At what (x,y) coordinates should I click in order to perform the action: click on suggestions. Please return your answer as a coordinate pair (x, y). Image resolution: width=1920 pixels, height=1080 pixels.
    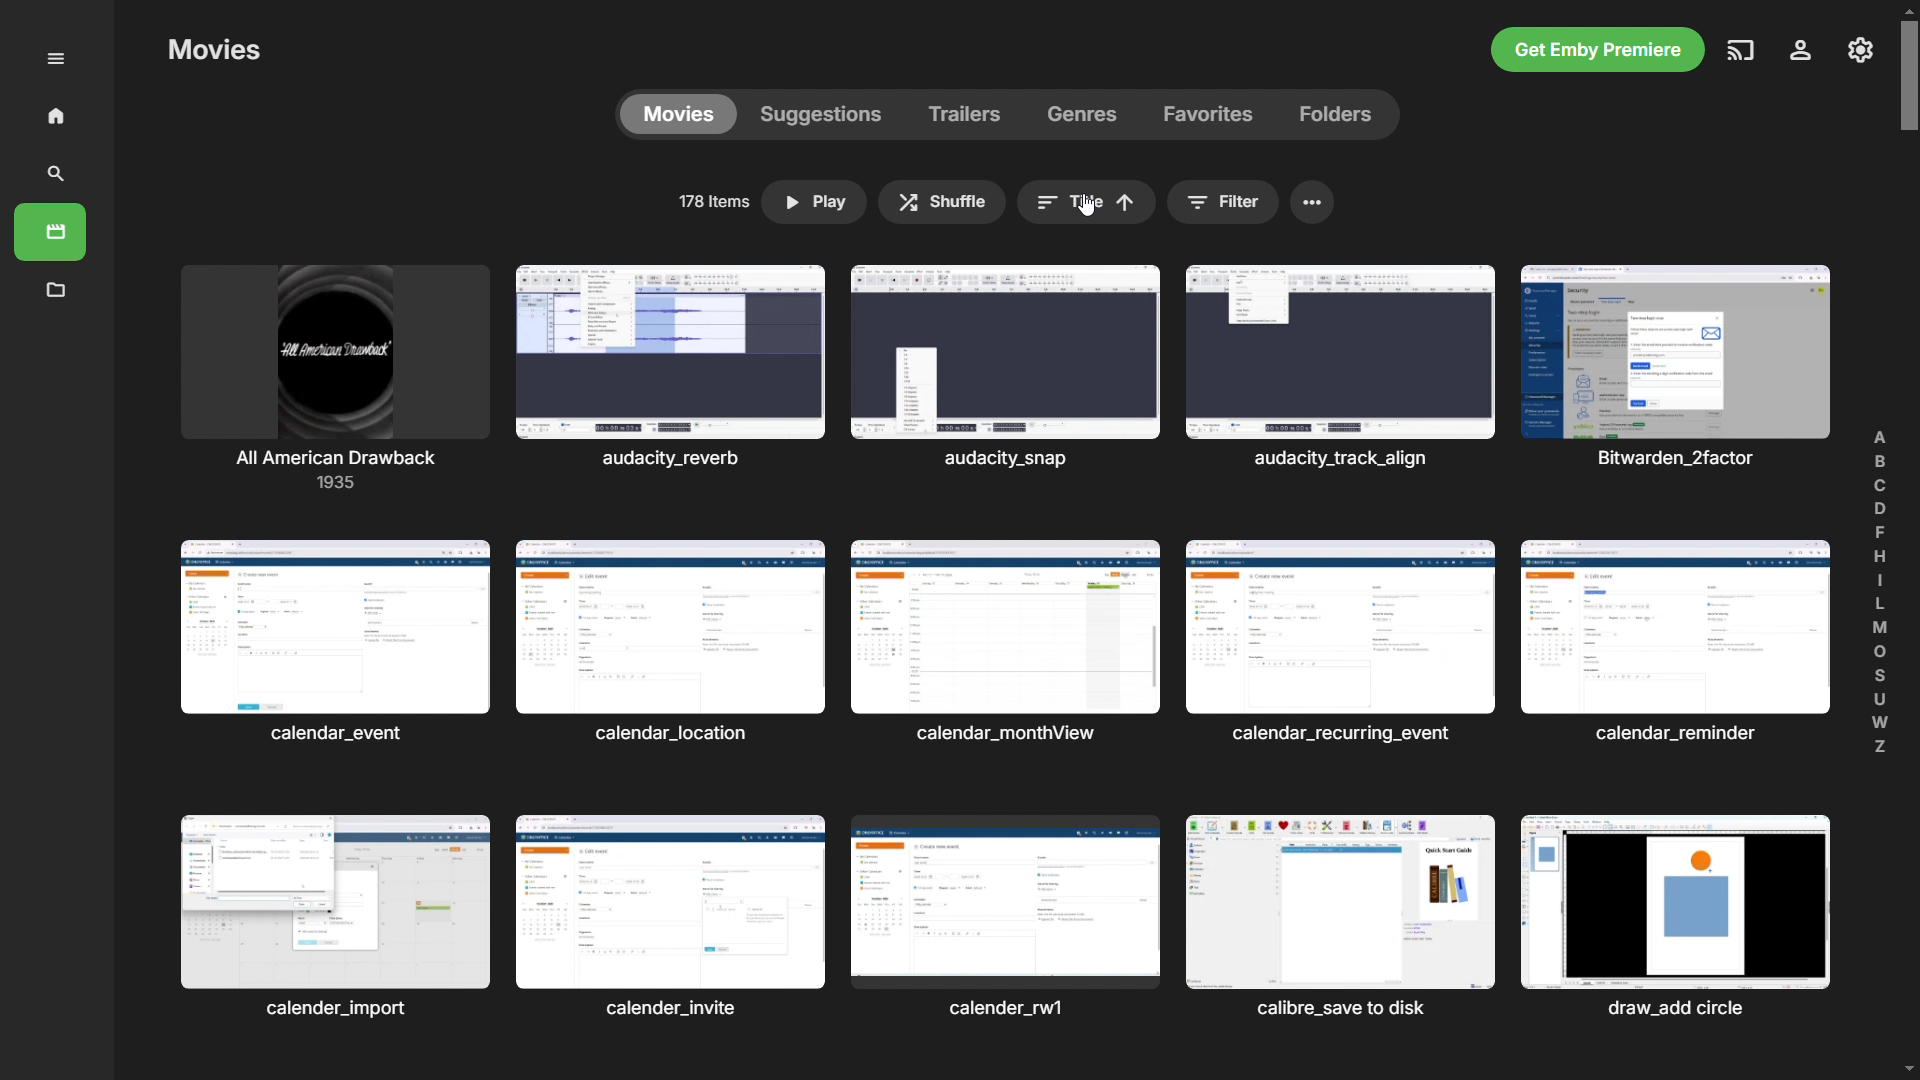
    Looking at the image, I should click on (828, 115).